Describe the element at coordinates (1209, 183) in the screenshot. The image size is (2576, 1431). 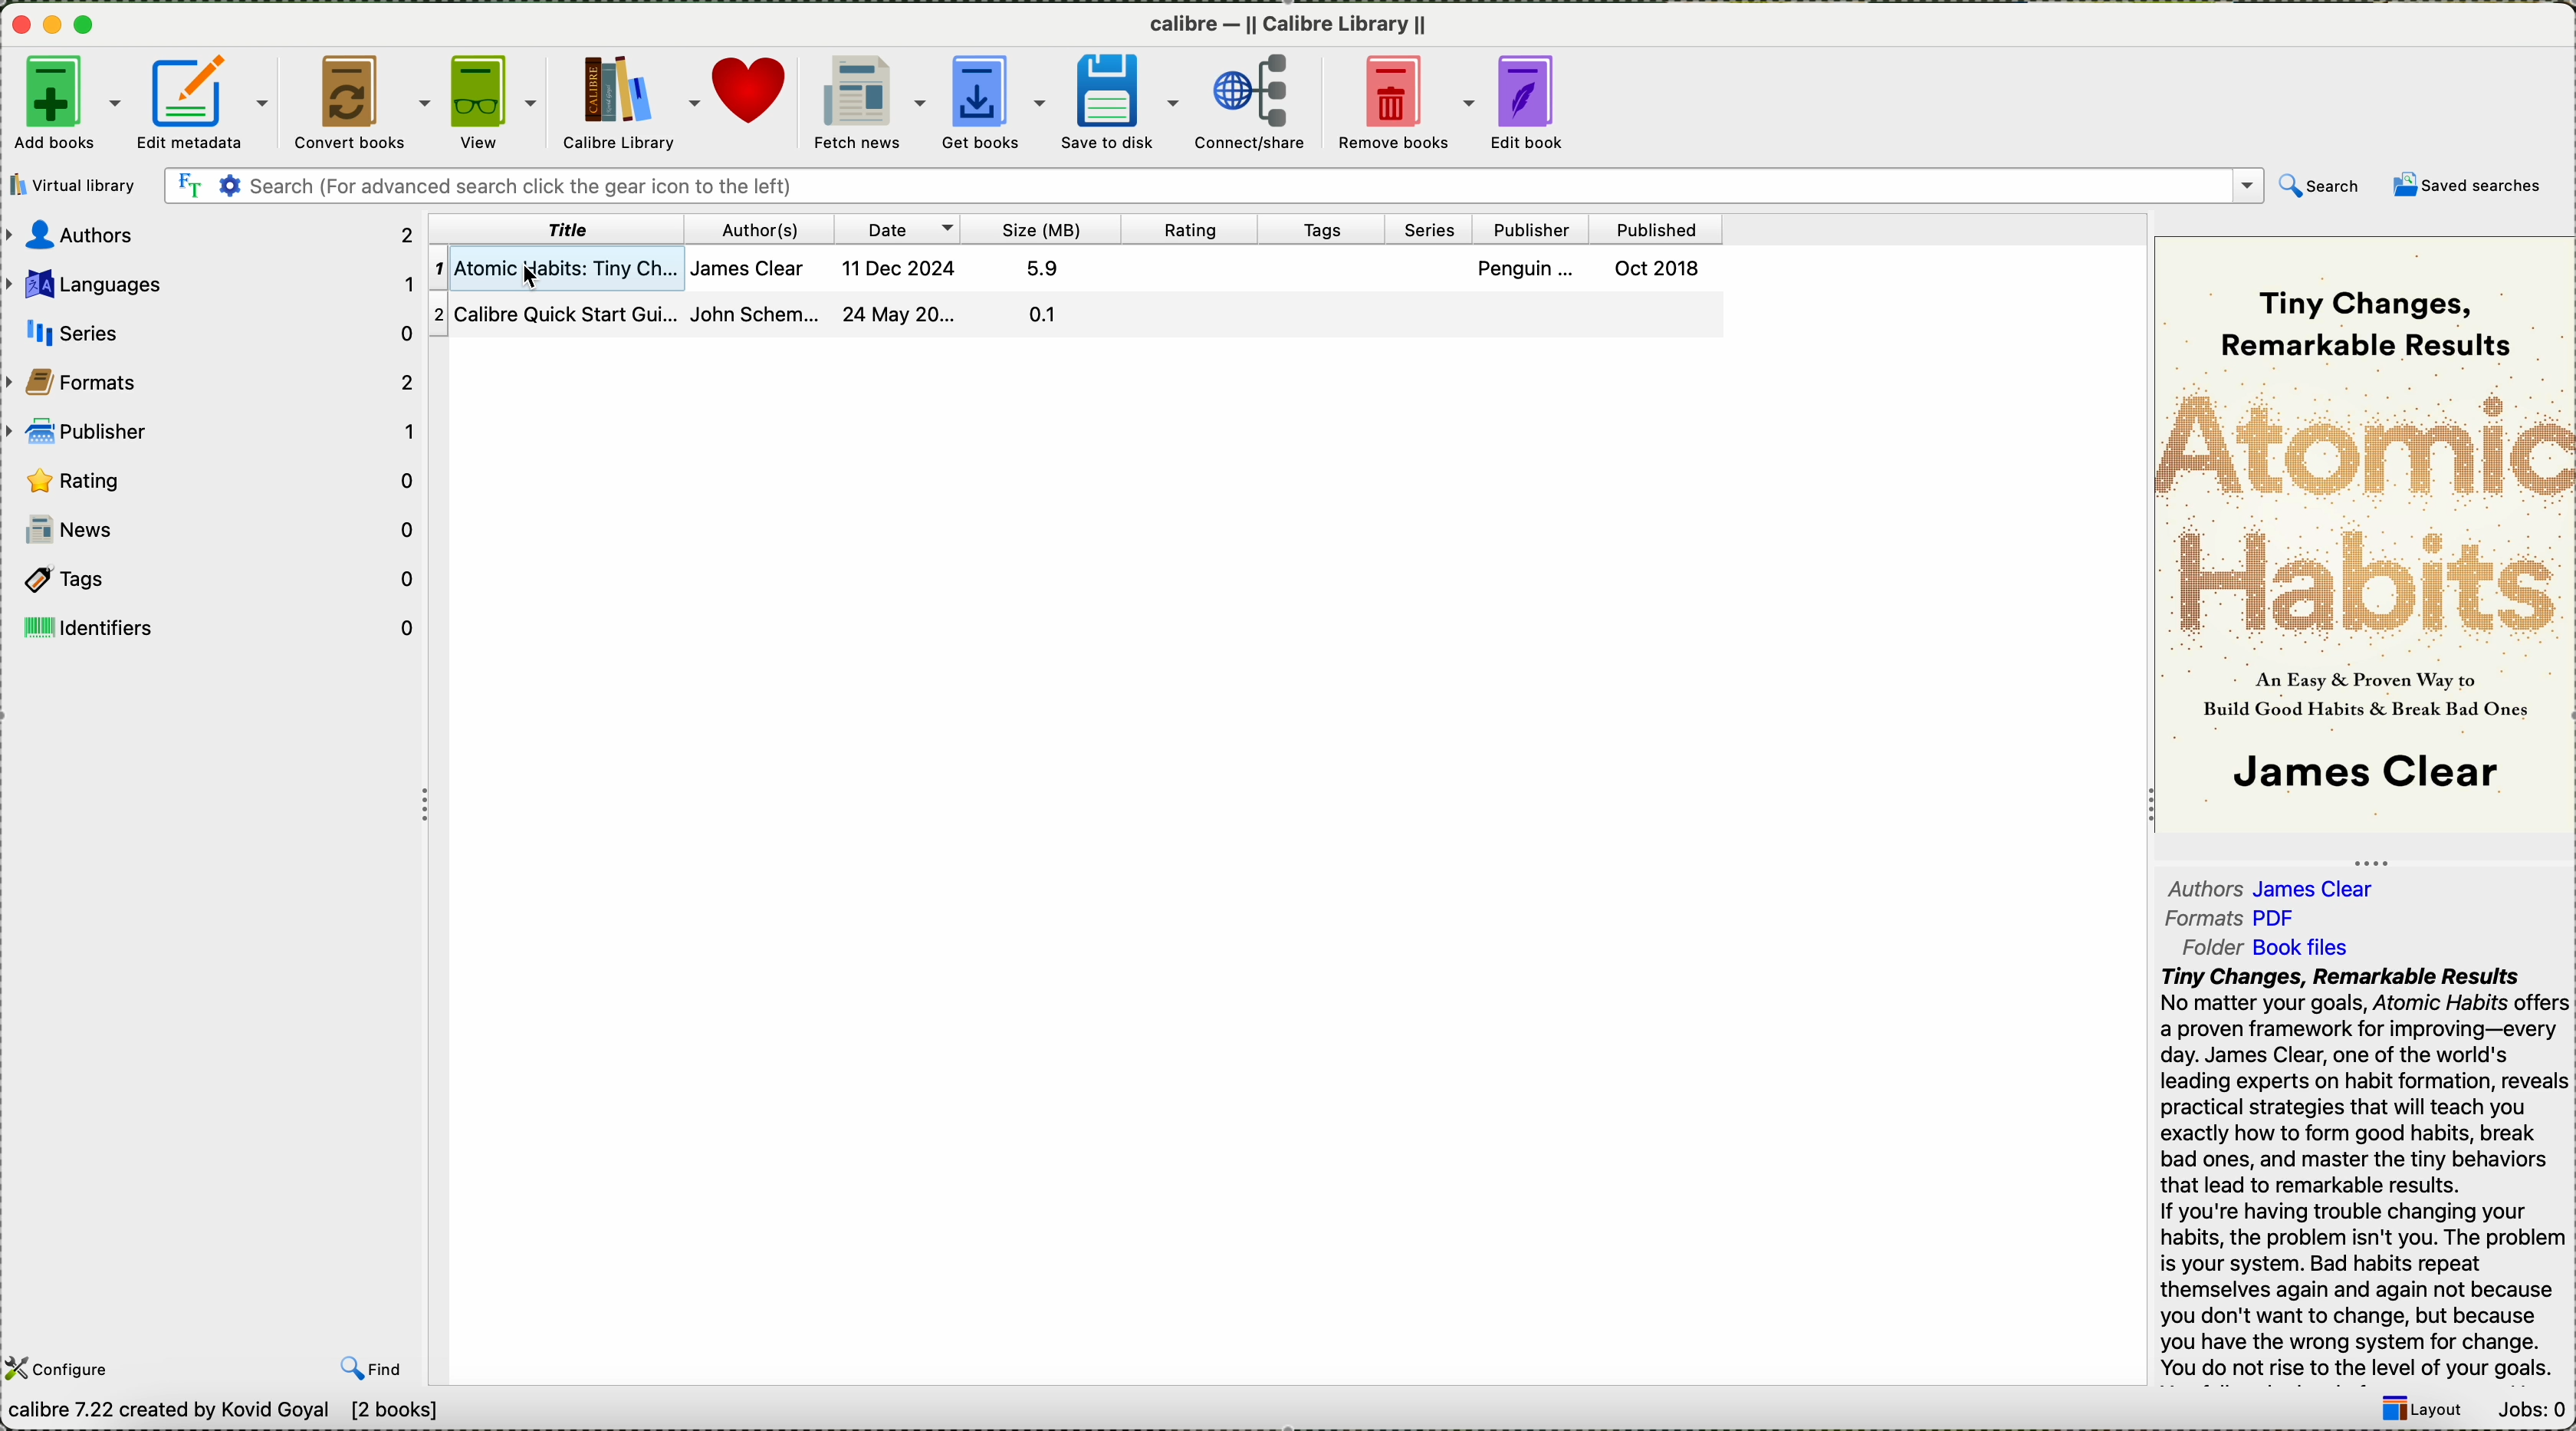
I see `search bar` at that location.